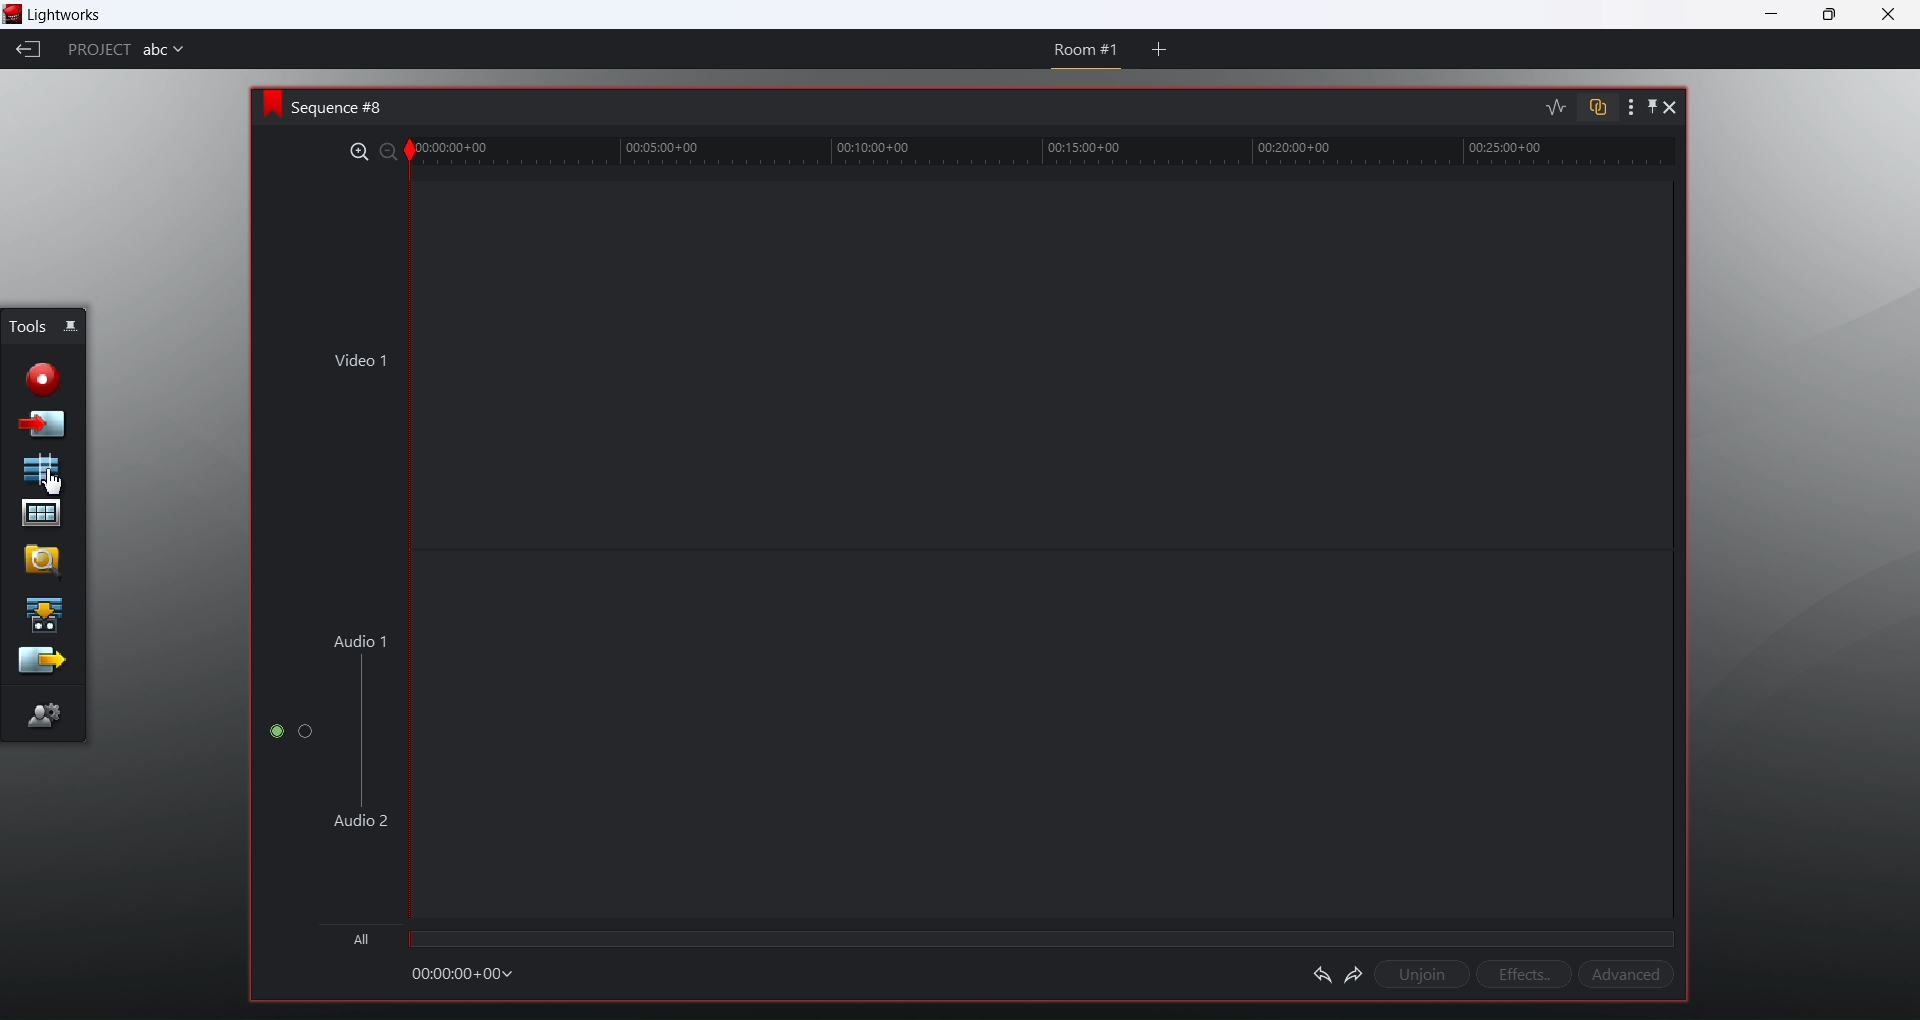 Image resolution: width=1920 pixels, height=1020 pixels. Describe the element at coordinates (45, 613) in the screenshot. I see `play a sequence` at that location.